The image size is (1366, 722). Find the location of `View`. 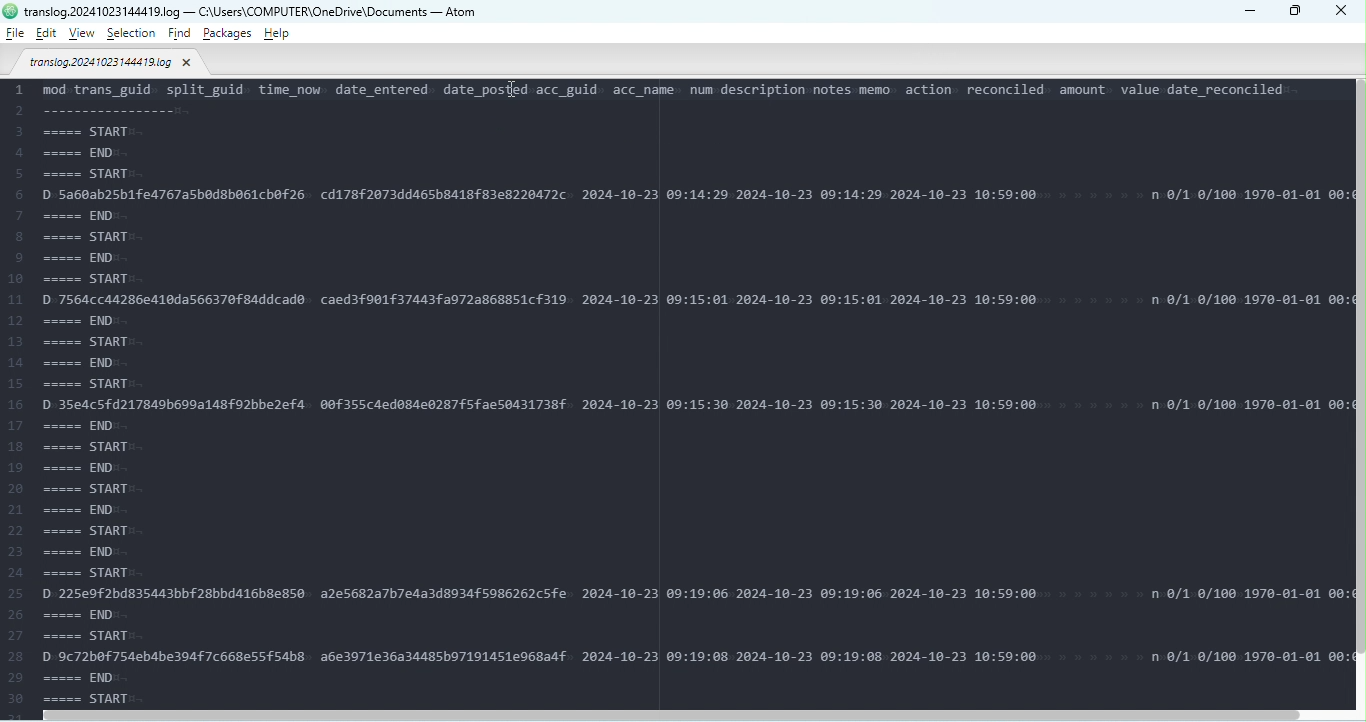

View is located at coordinates (85, 33).